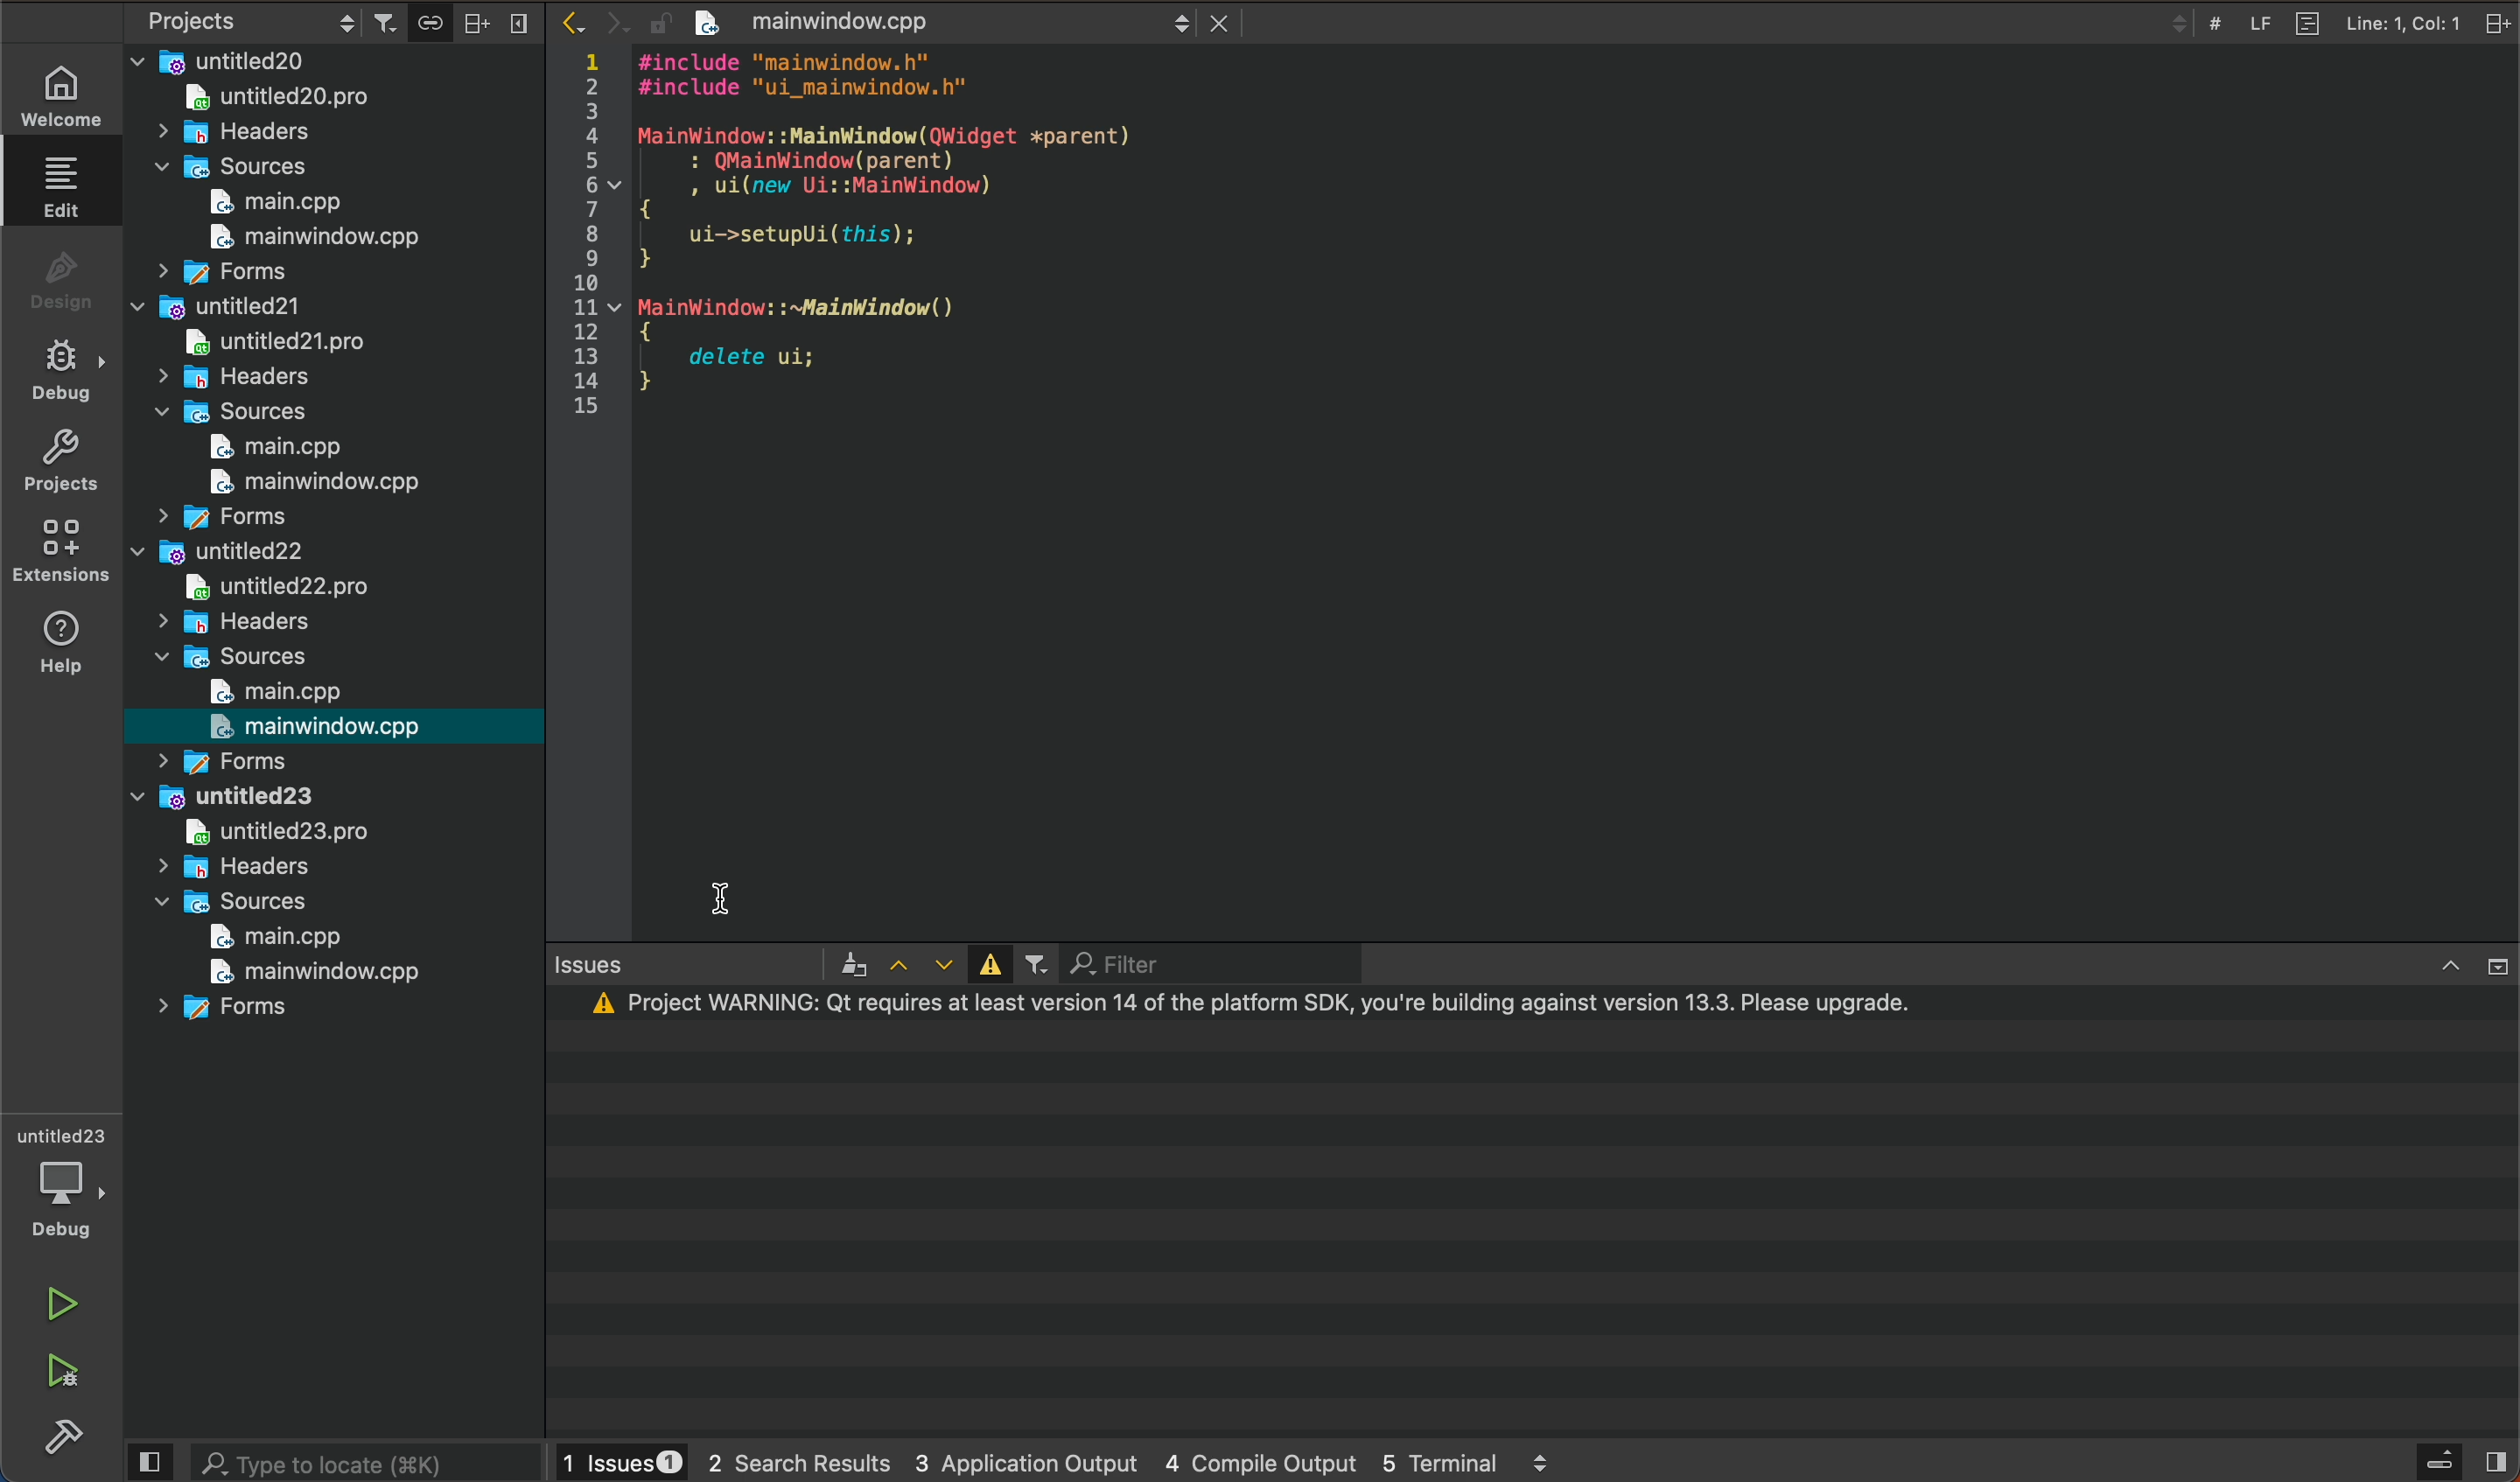 This screenshot has height=1482, width=2520. What do you see at coordinates (1171, 964) in the screenshot?
I see `filter` at bounding box center [1171, 964].